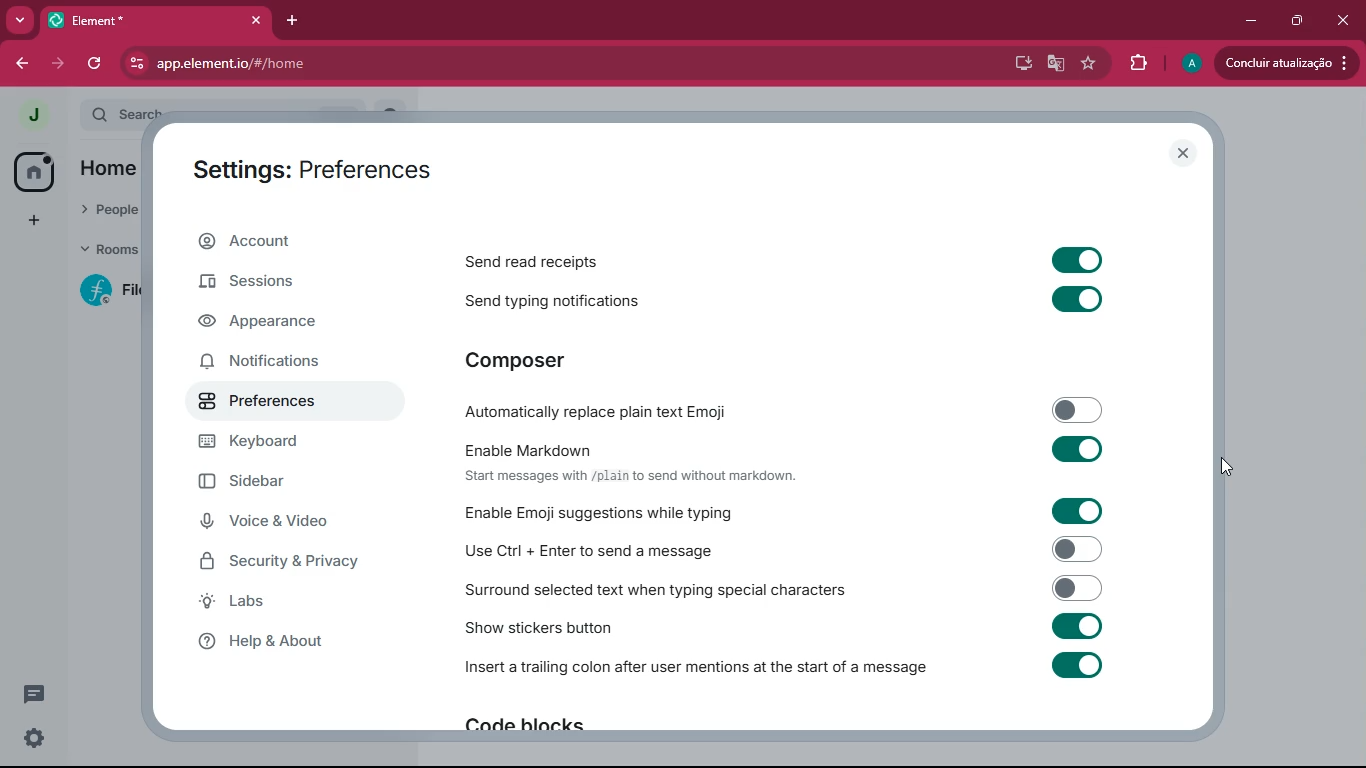  Describe the element at coordinates (782, 589) in the screenshot. I see `Surround selected text when typing special characters` at that location.